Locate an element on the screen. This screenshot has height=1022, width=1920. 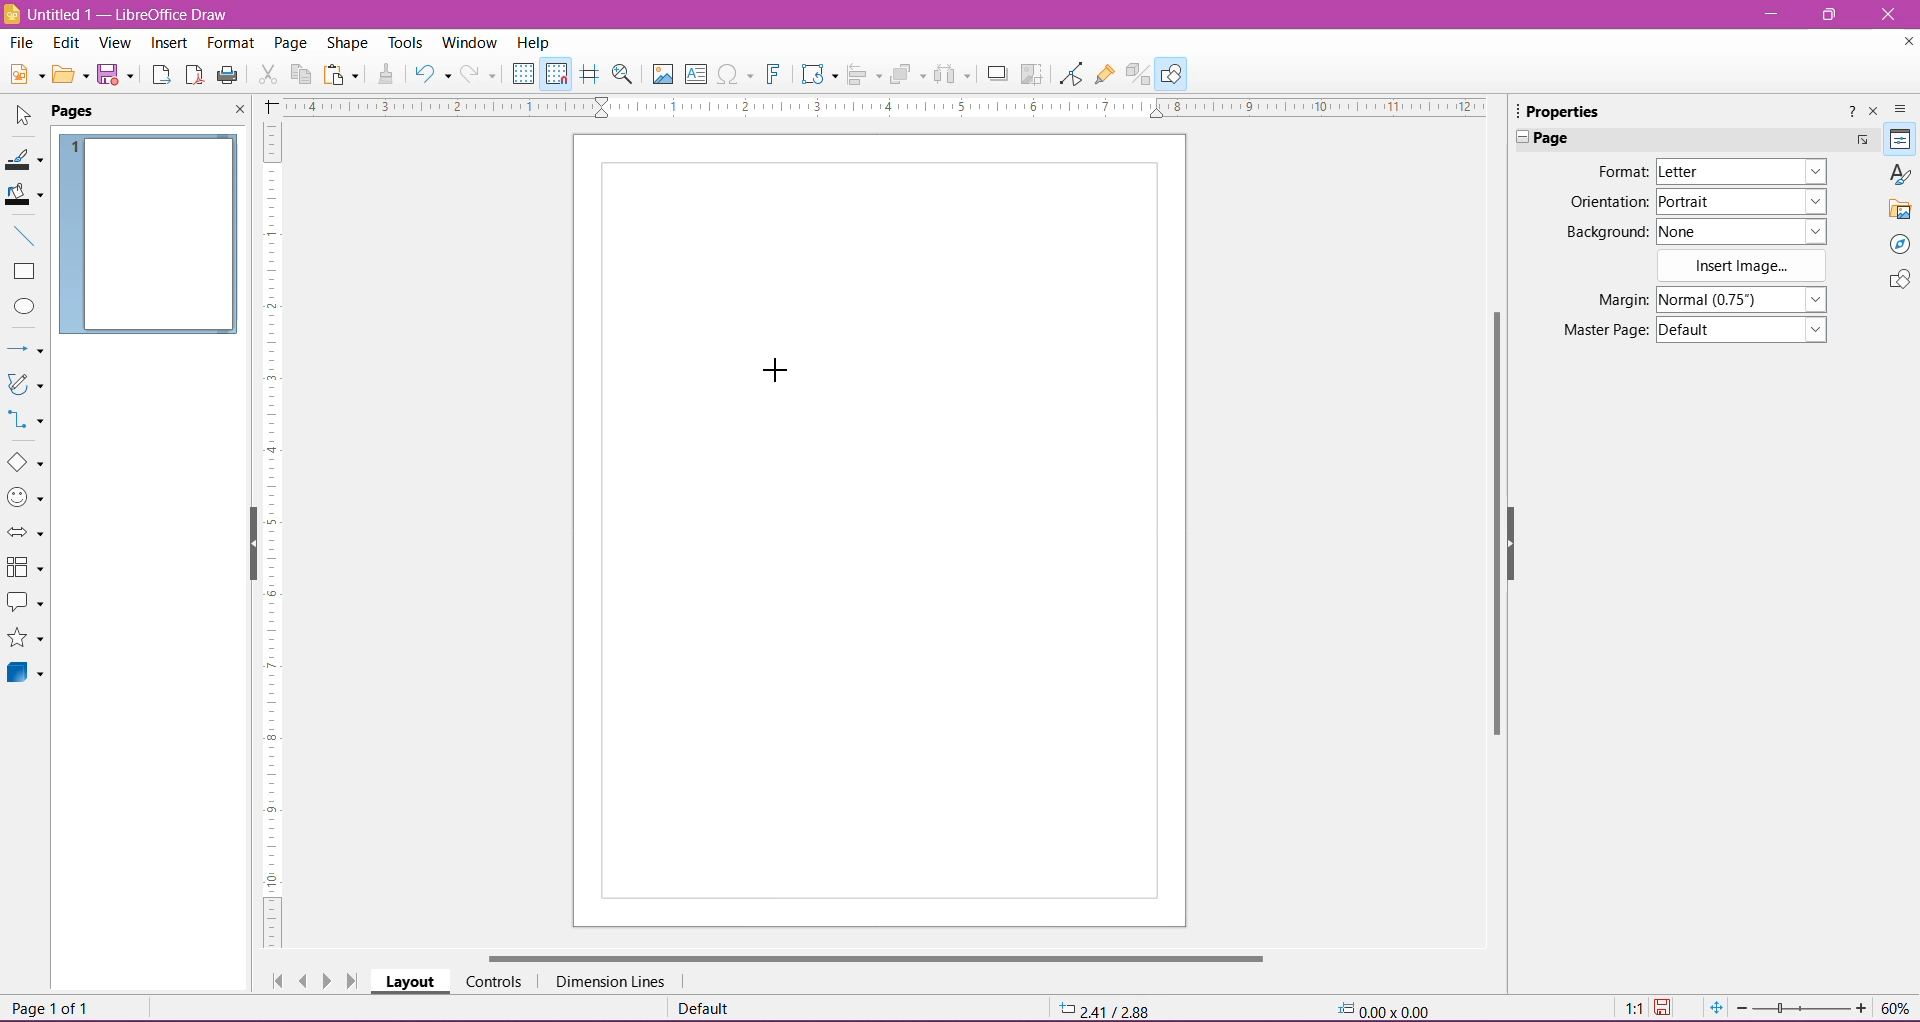
Scroll to next page is located at coordinates (330, 980).